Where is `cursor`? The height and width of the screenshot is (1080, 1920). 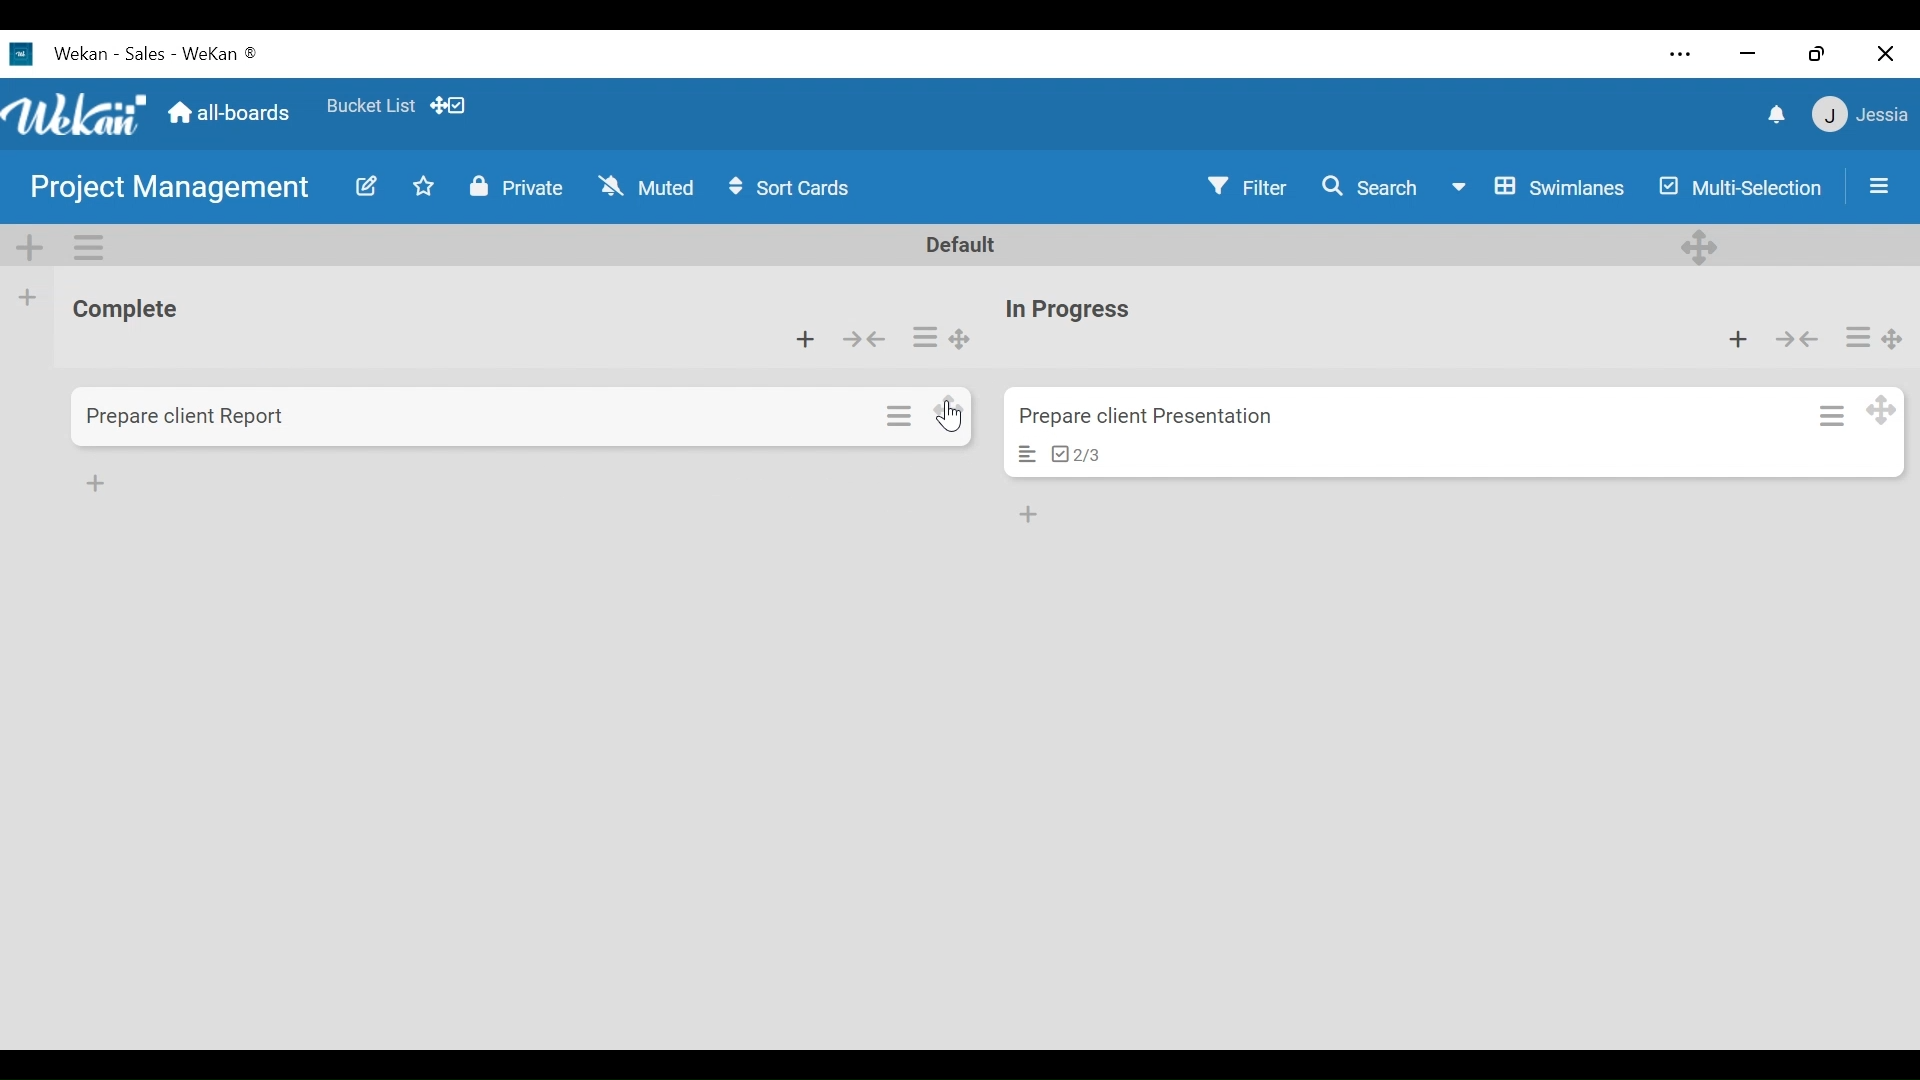
cursor is located at coordinates (957, 420).